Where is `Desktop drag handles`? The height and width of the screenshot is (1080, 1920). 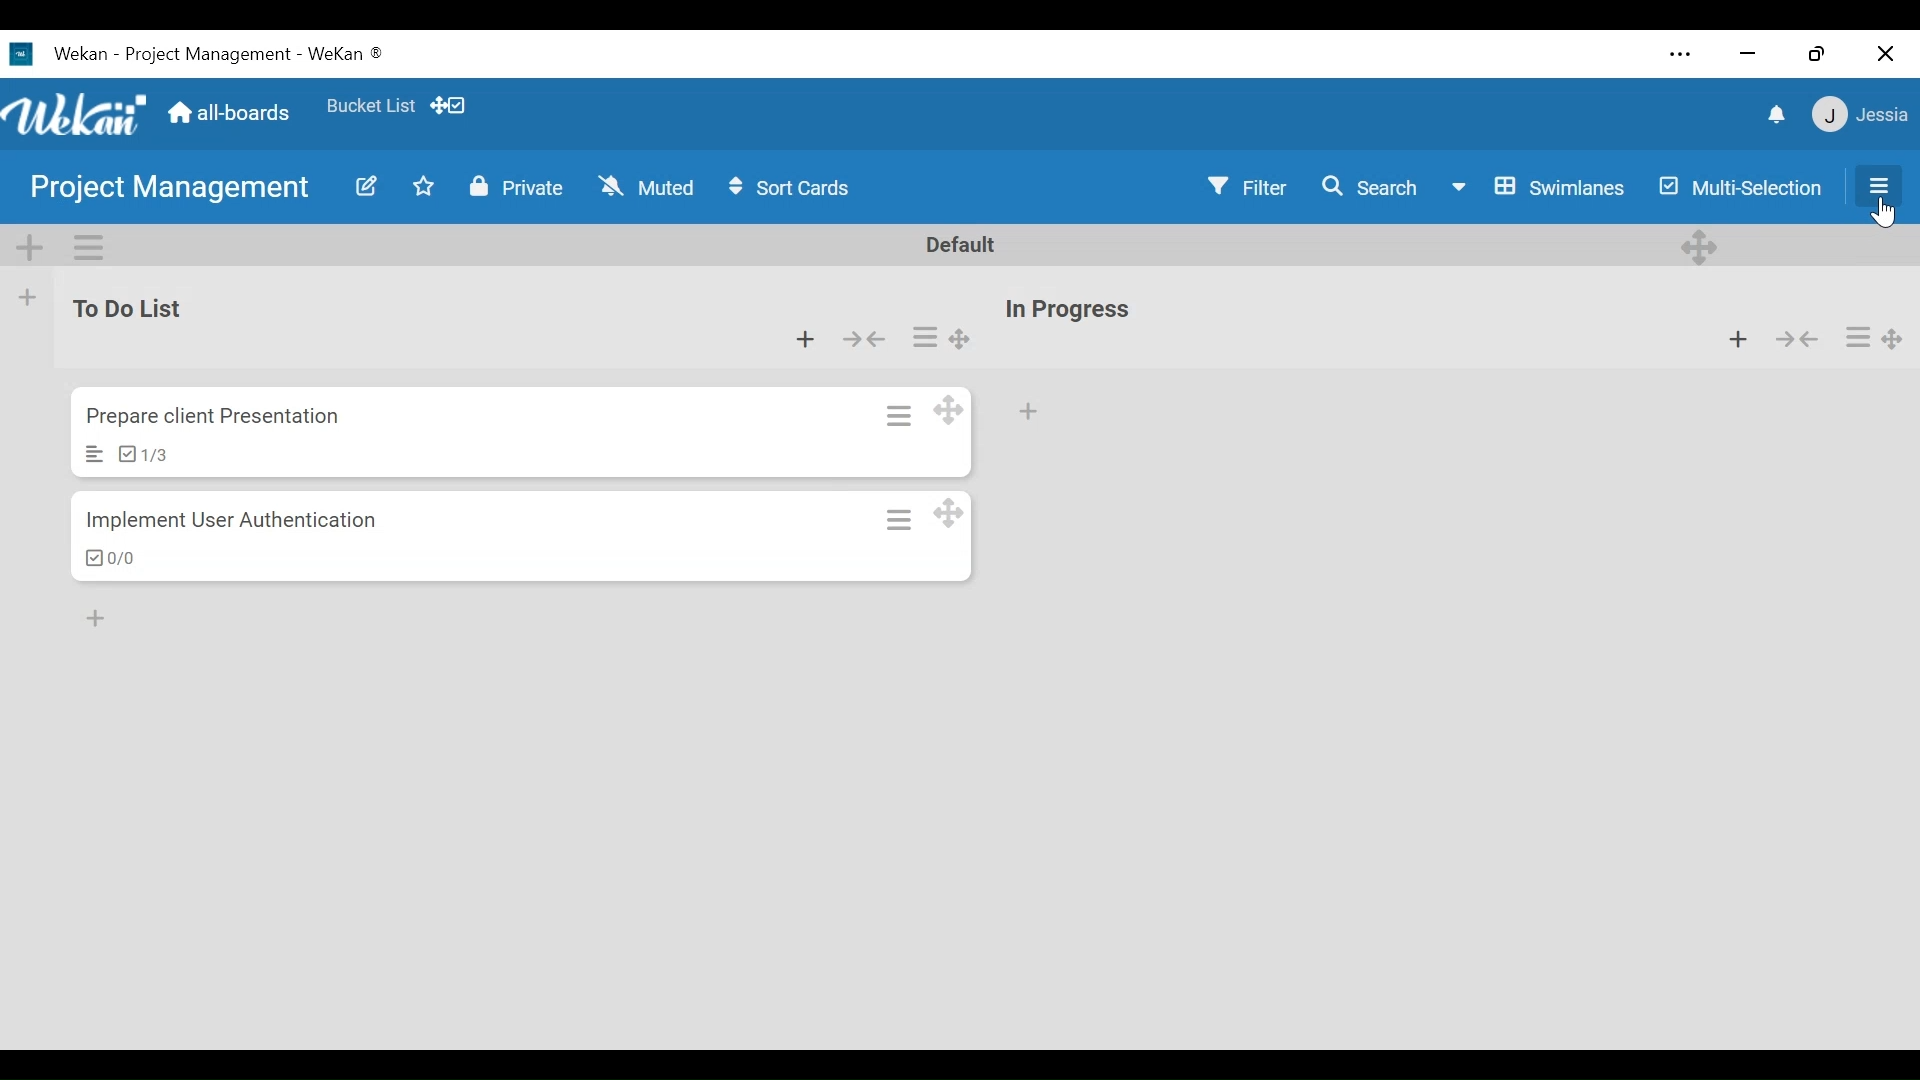 Desktop drag handles is located at coordinates (962, 339).